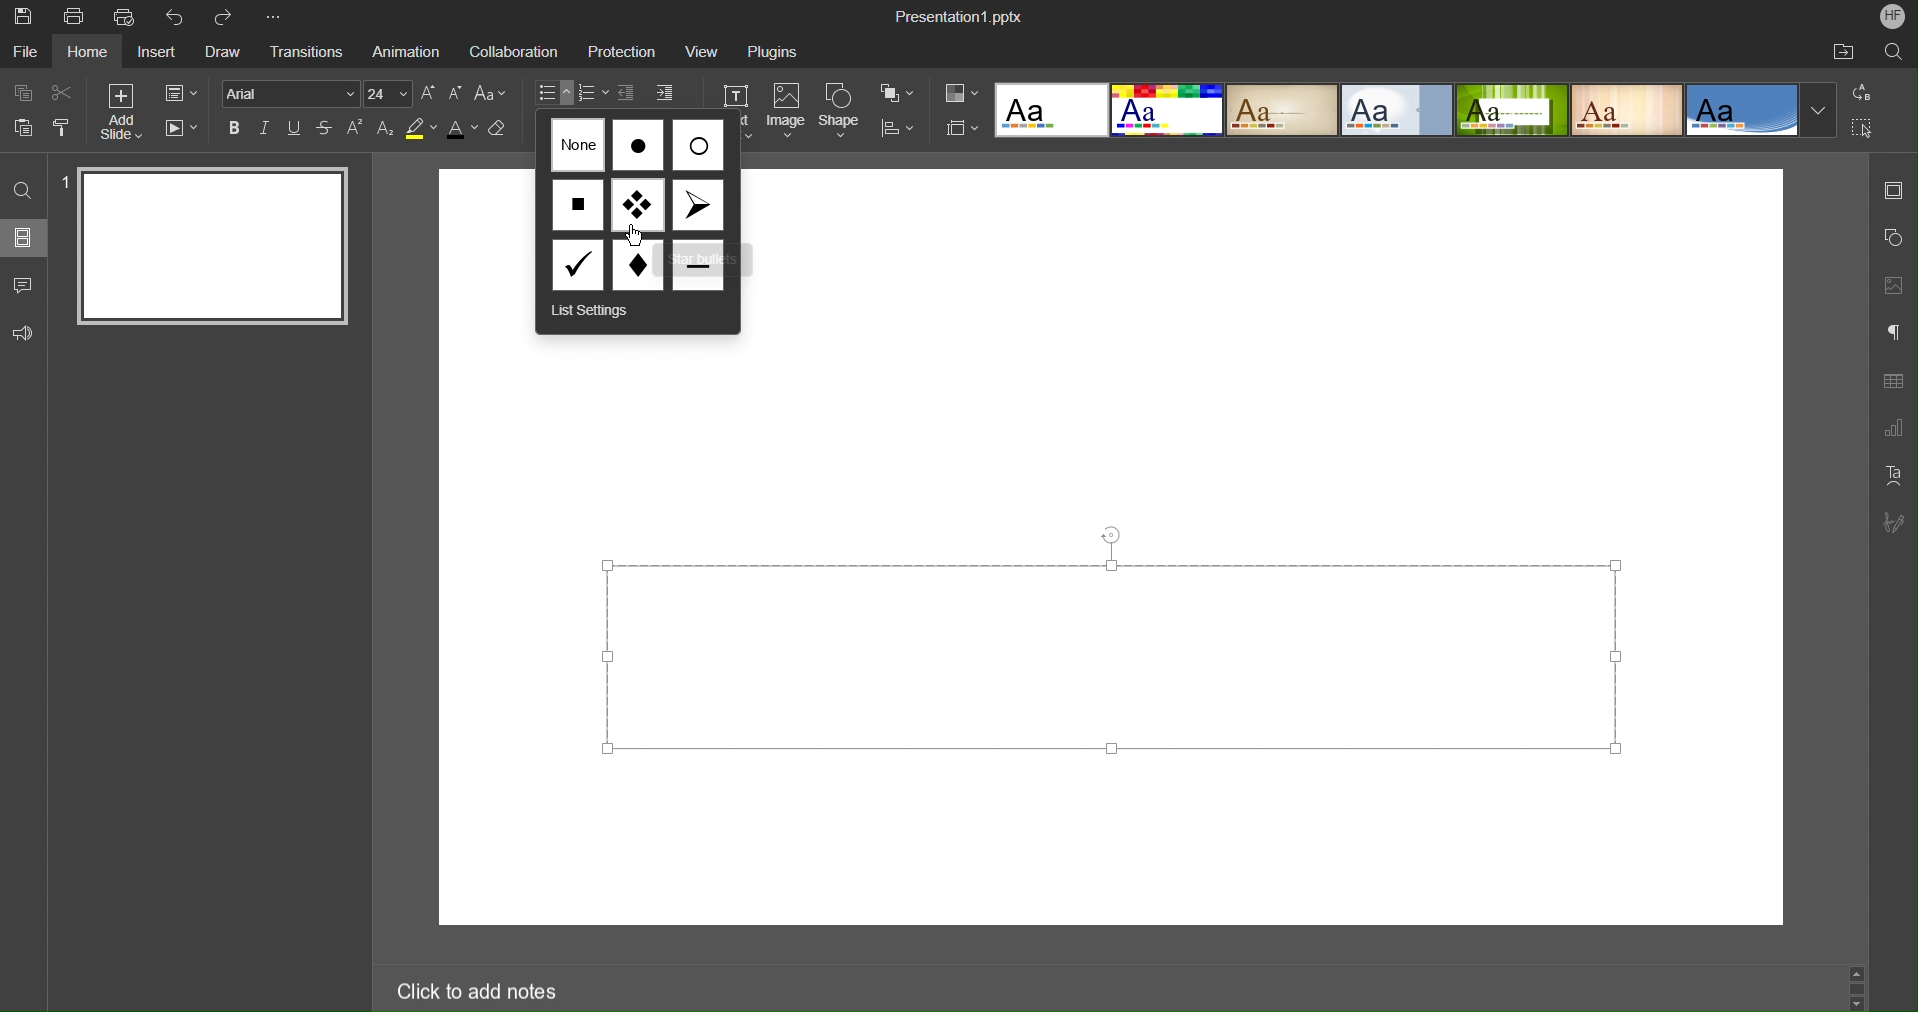 The width and height of the screenshot is (1918, 1012). Describe the element at coordinates (1865, 127) in the screenshot. I see `Select All` at that location.